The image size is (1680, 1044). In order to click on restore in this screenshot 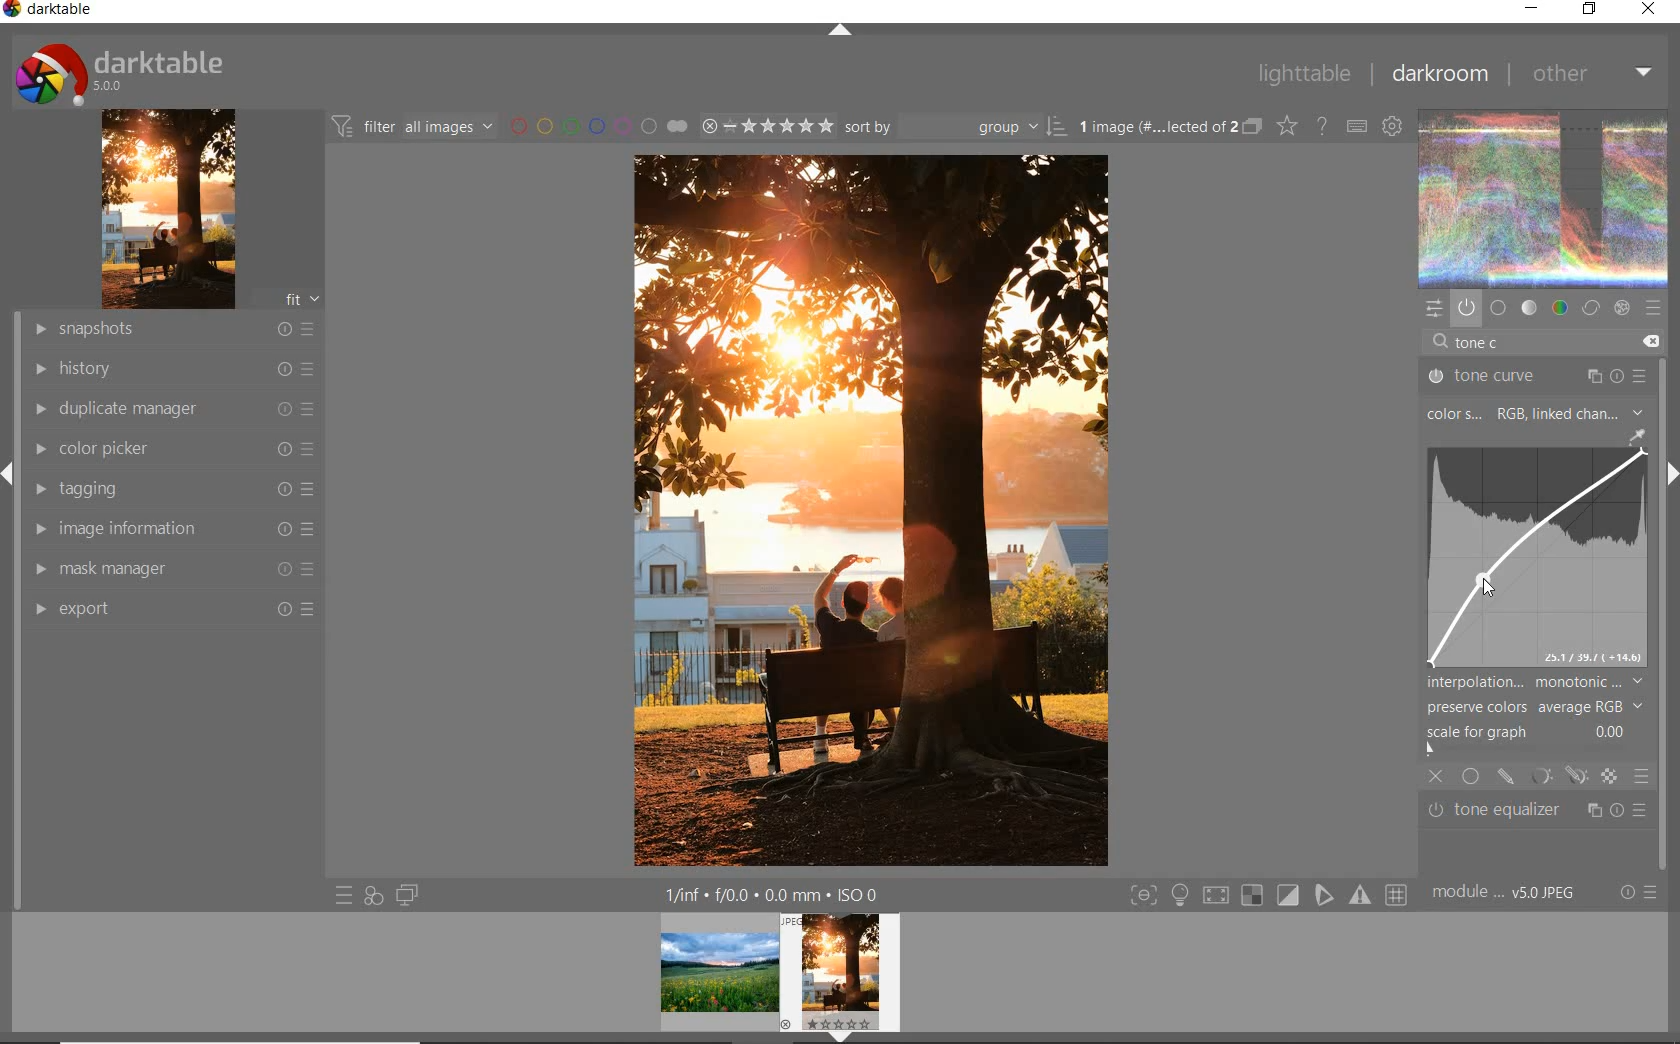, I will do `click(1592, 10)`.